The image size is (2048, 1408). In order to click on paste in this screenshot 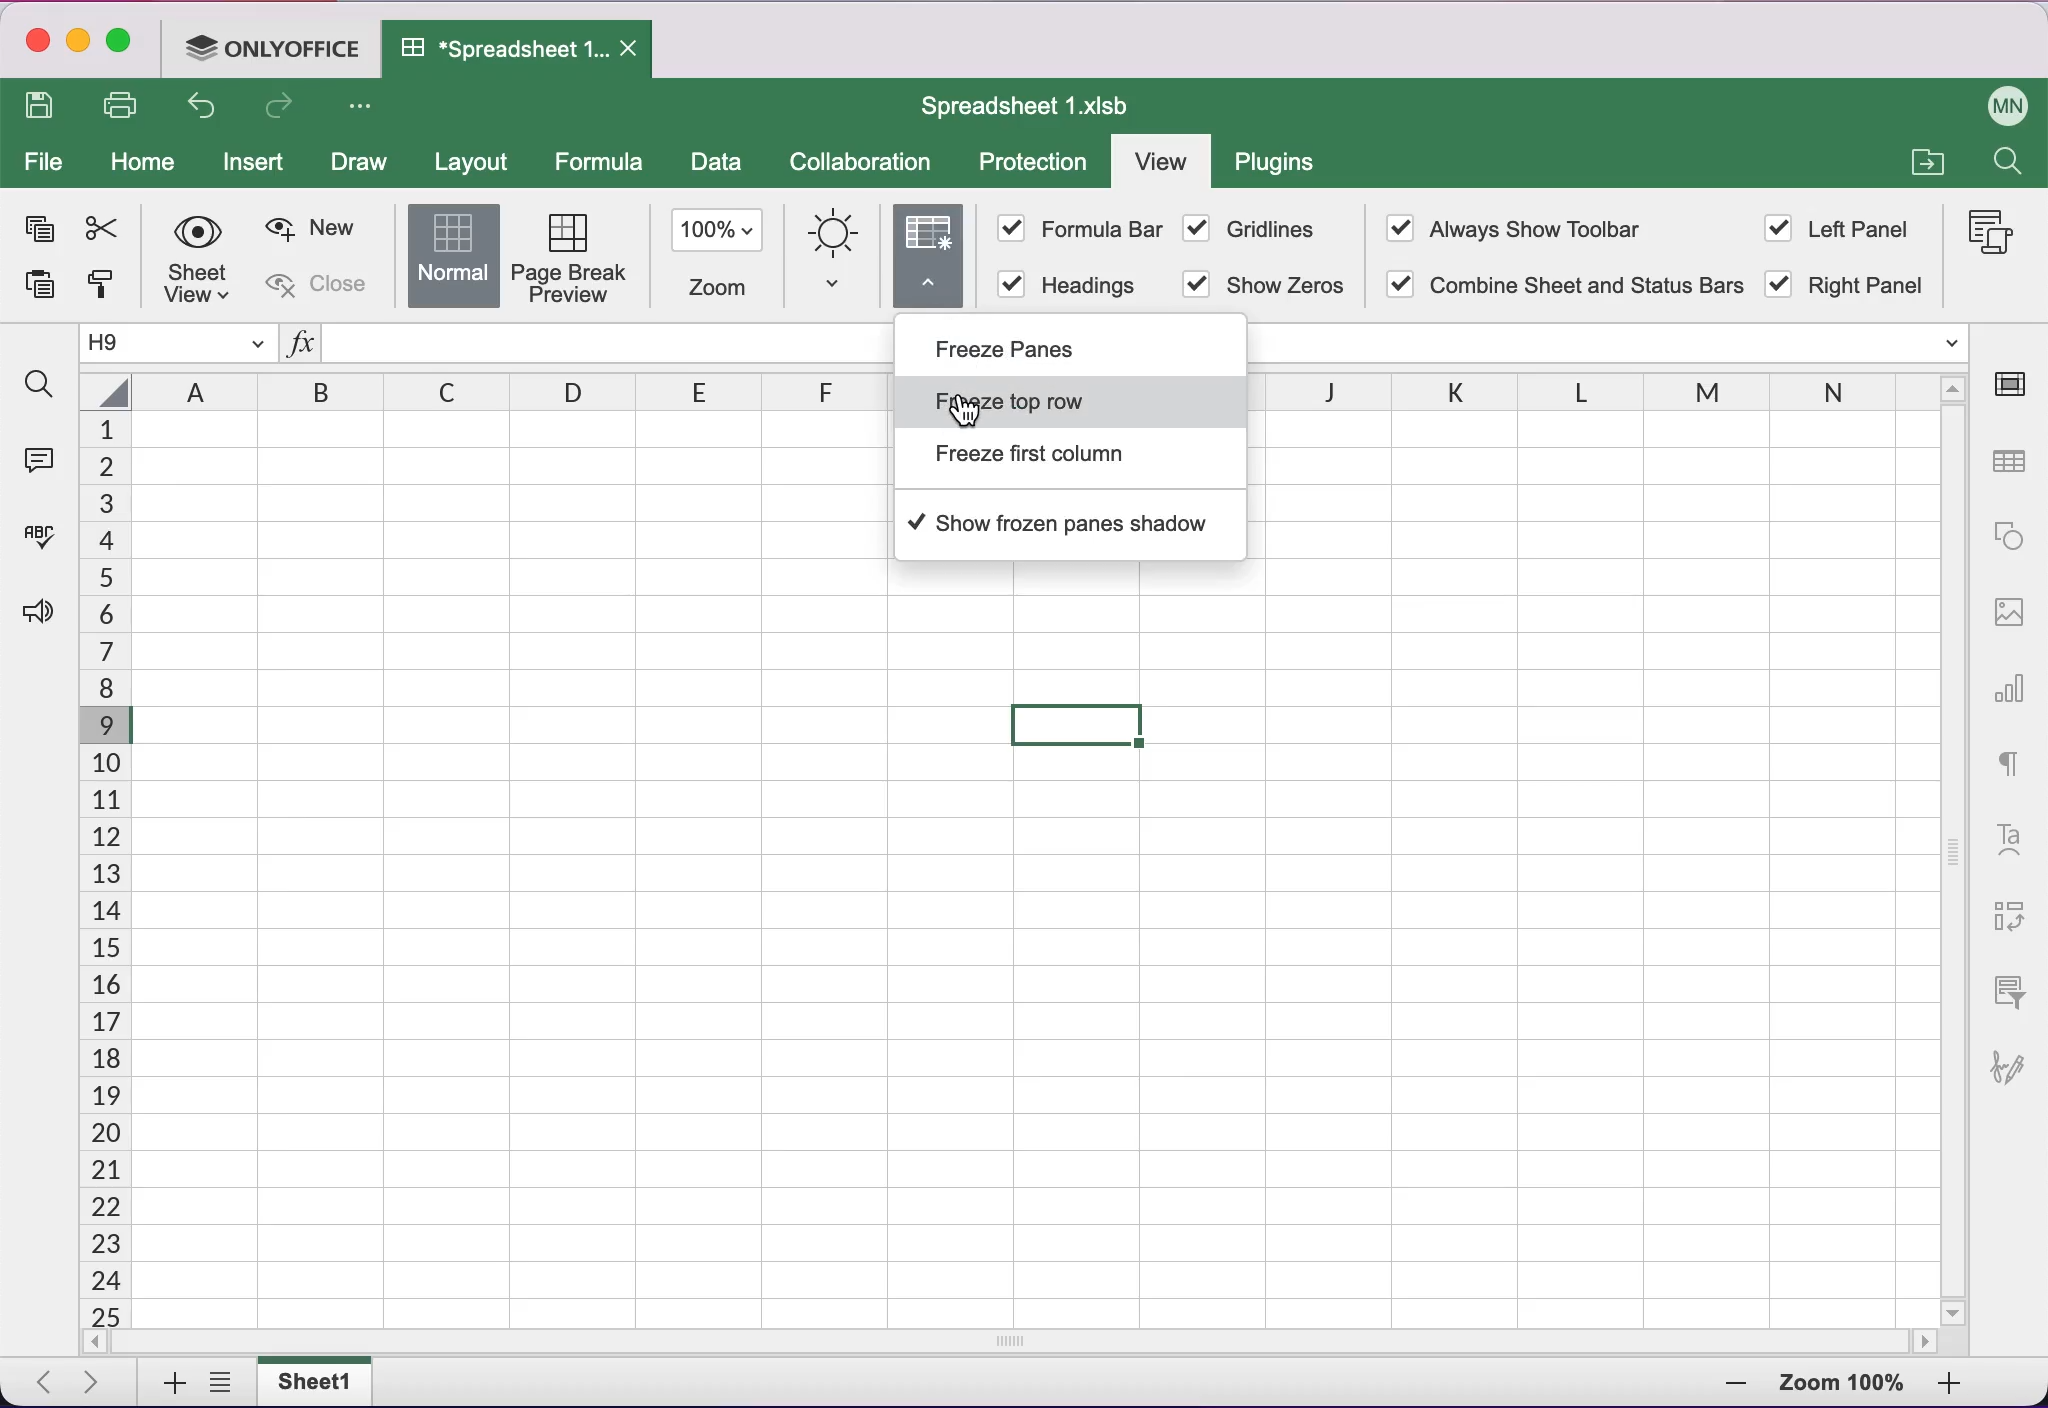, I will do `click(44, 284)`.